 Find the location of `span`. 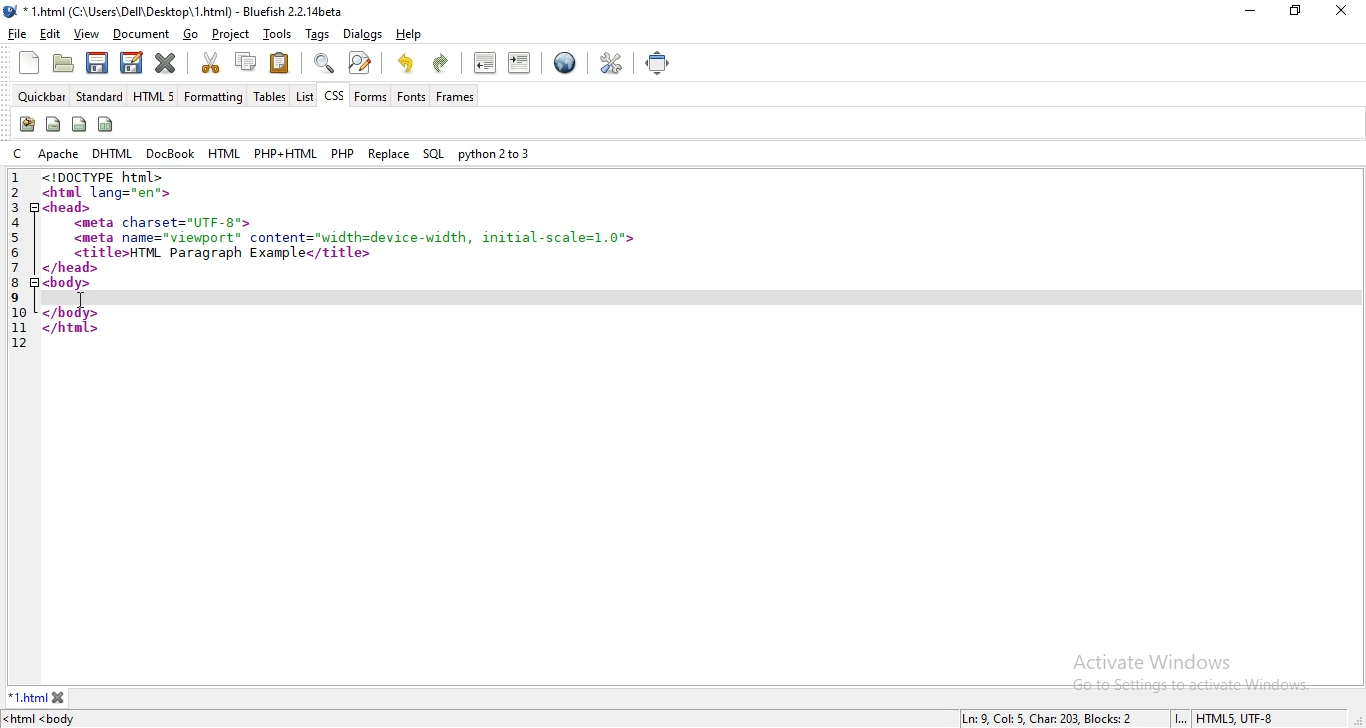

span is located at coordinates (54, 123).